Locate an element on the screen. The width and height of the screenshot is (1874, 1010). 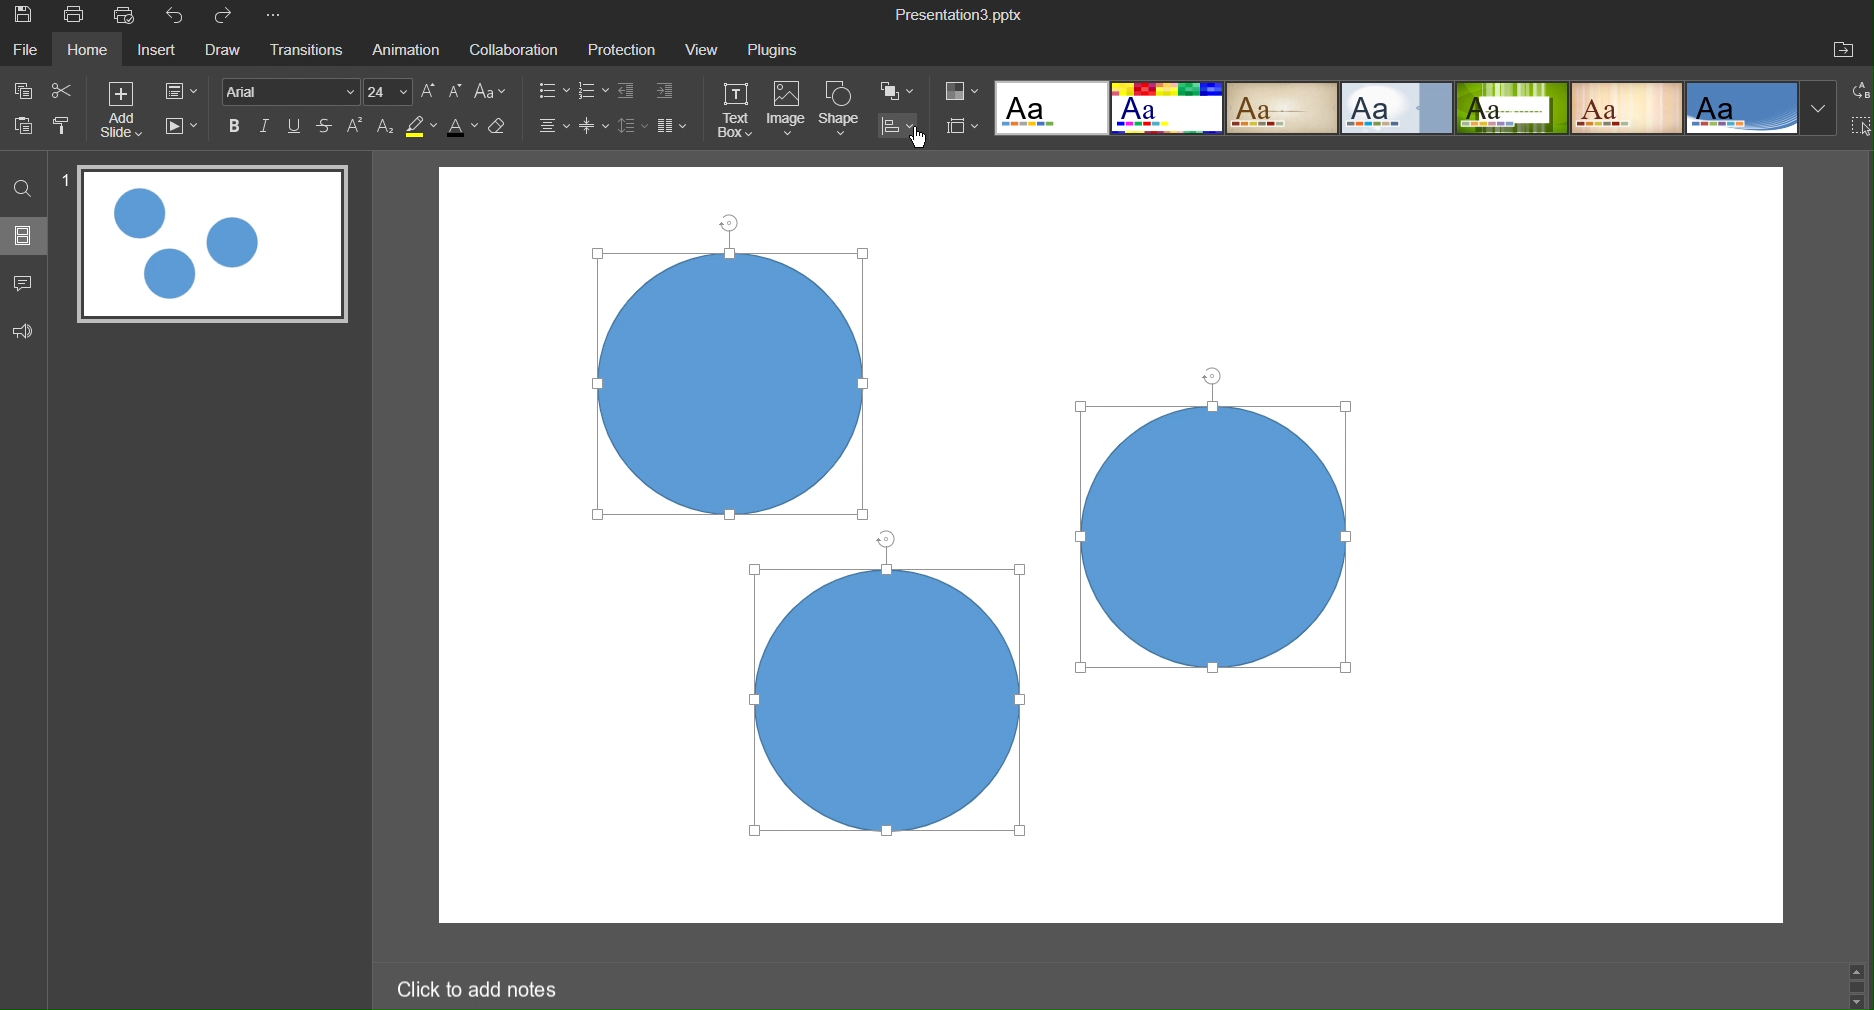
Shape is located at coordinates (843, 111).